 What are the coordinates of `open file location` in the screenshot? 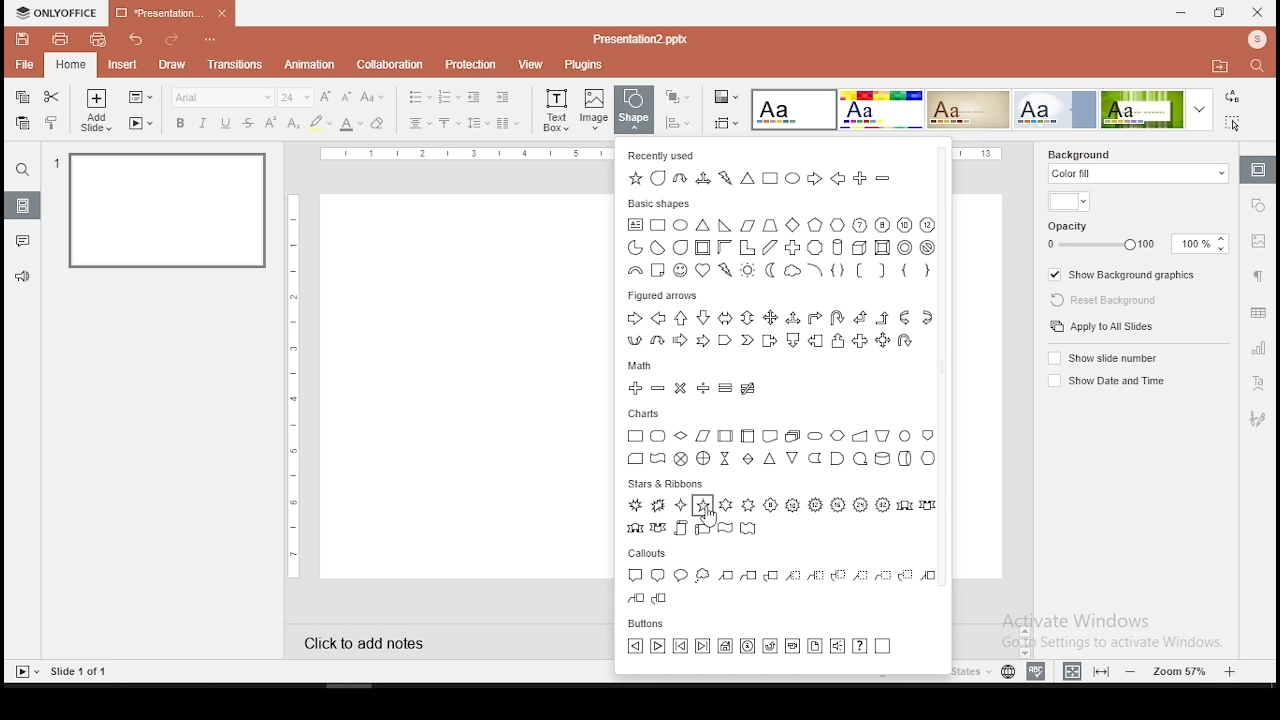 It's located at (1219, 67).